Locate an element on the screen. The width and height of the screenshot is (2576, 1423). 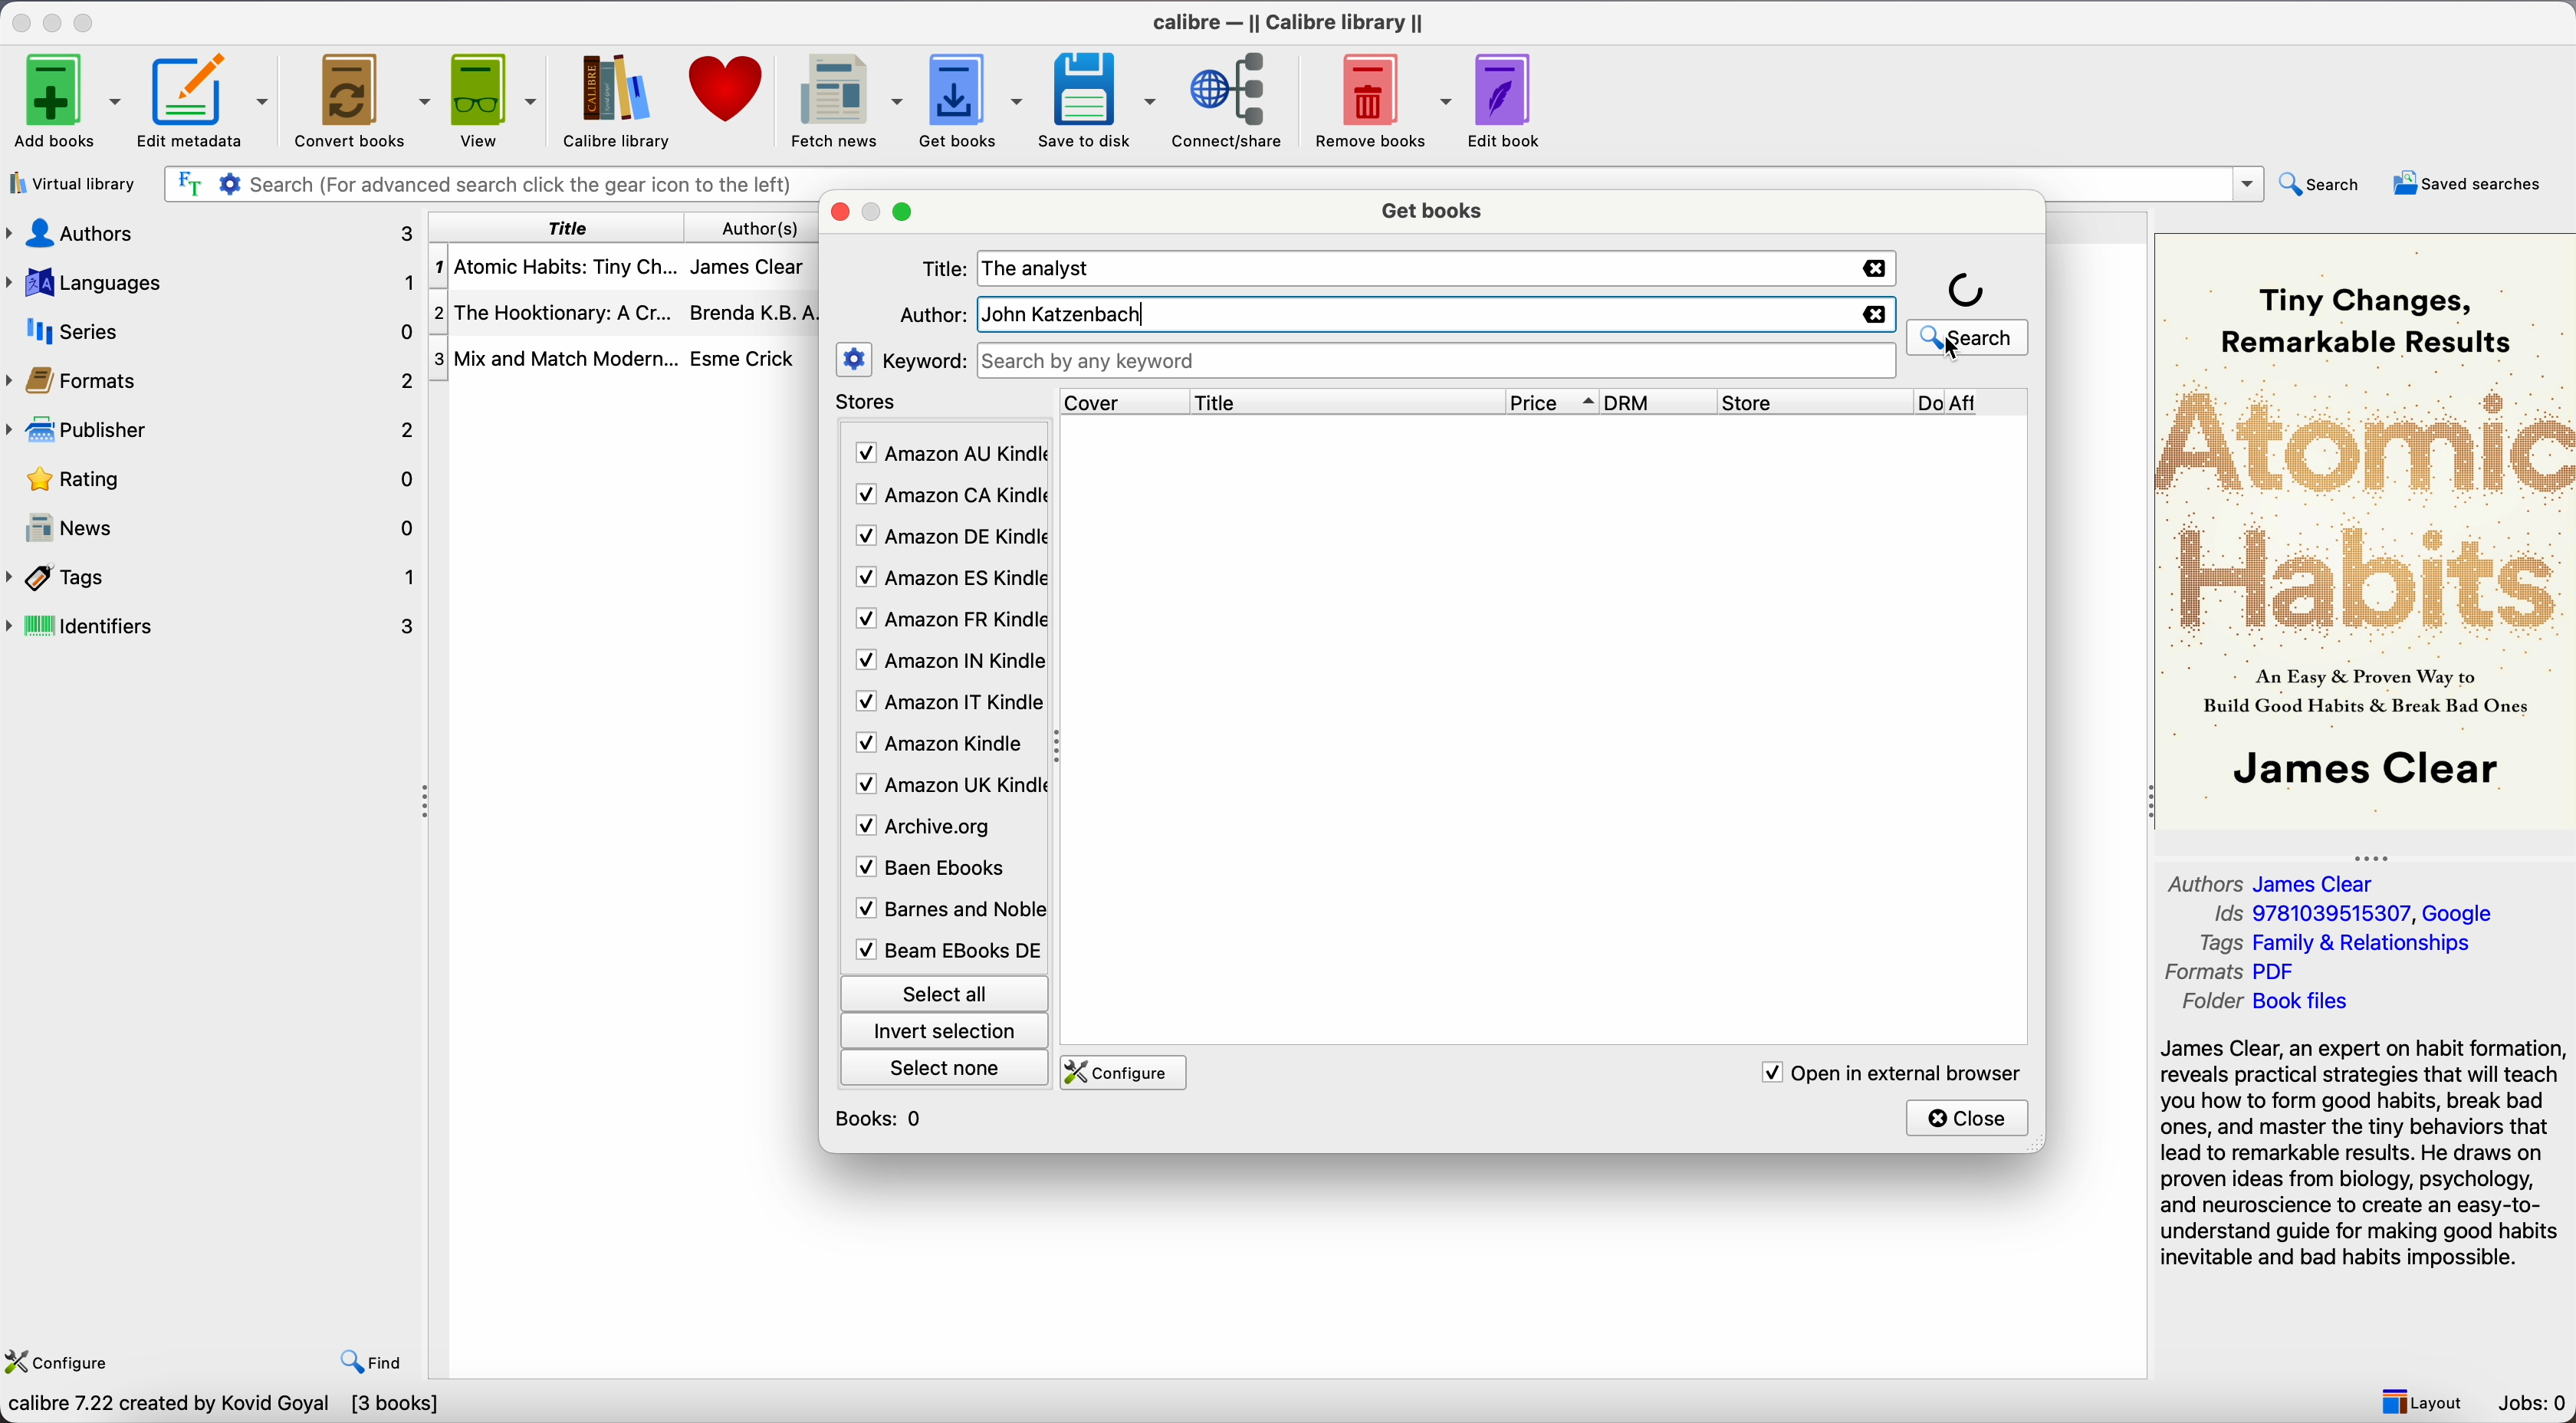
books: 0 is located at coordinates (884, 1118).